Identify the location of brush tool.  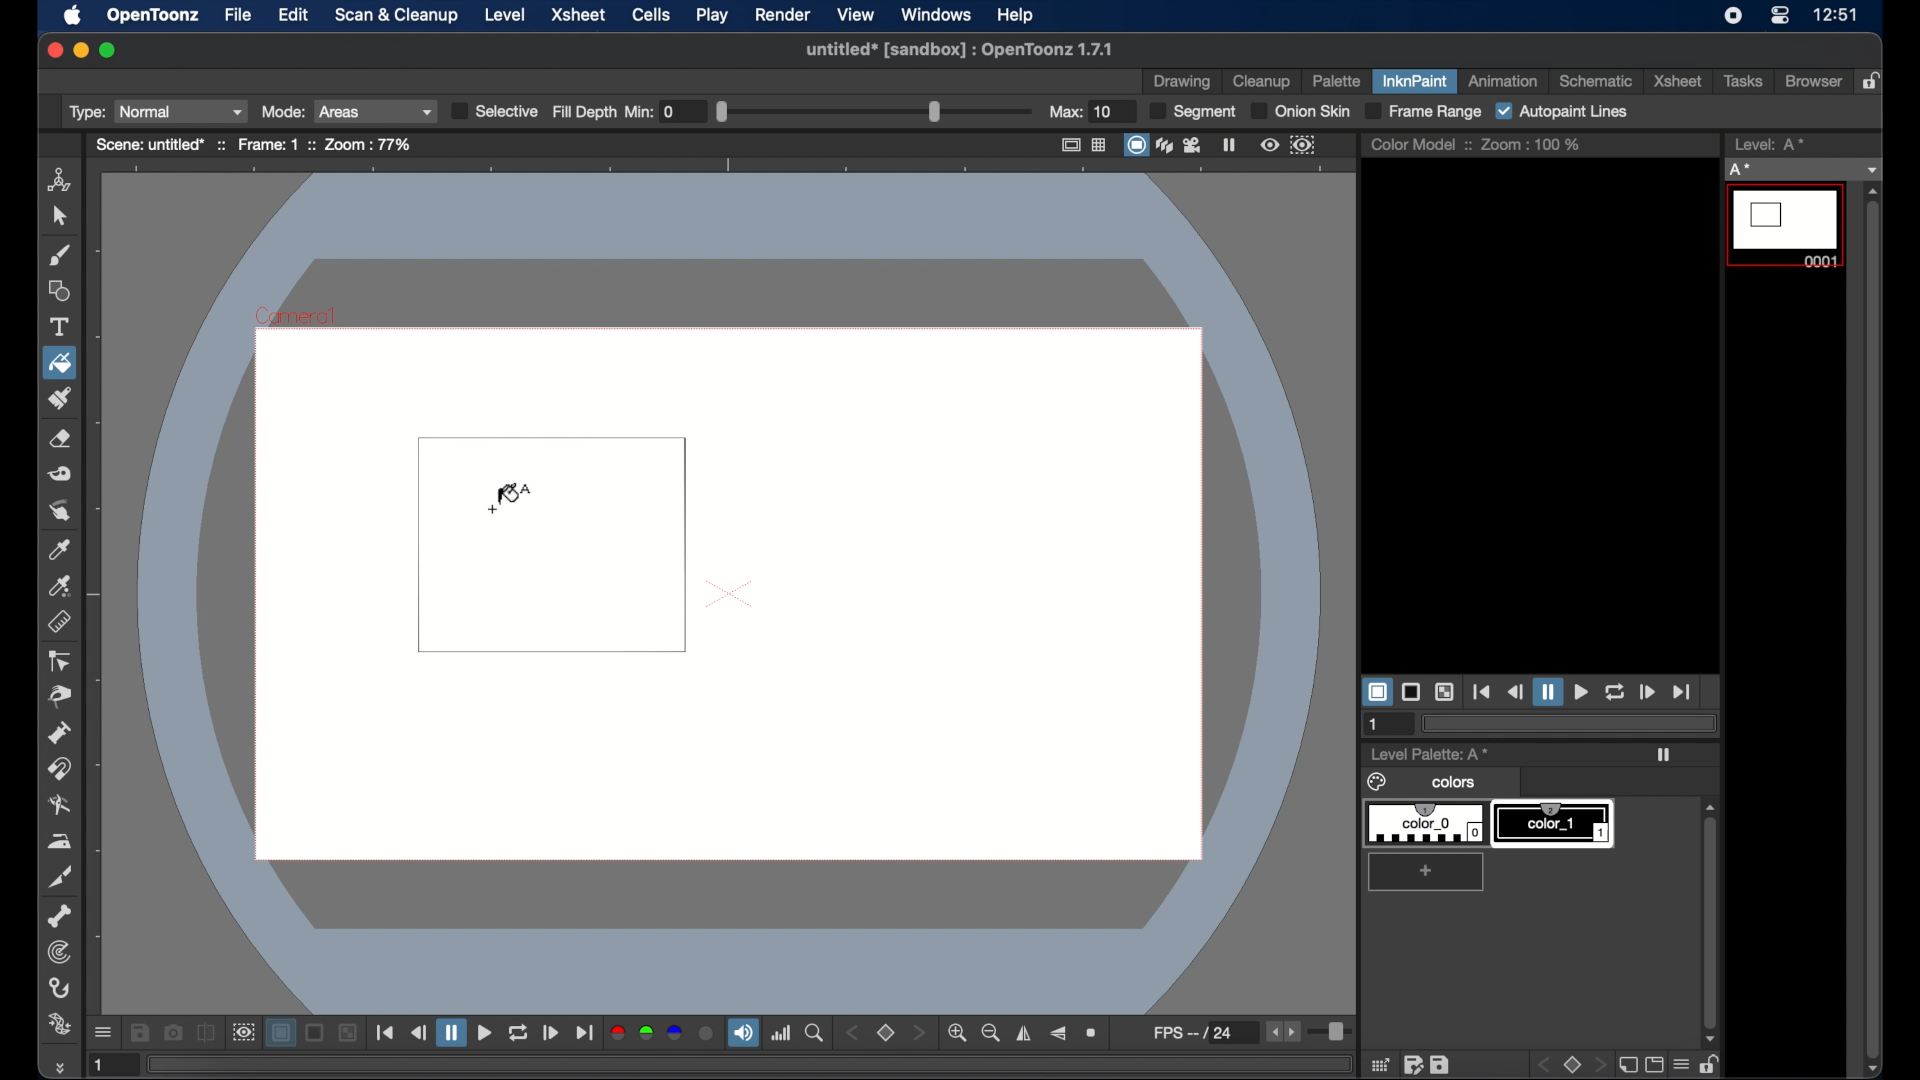
(60, 256).